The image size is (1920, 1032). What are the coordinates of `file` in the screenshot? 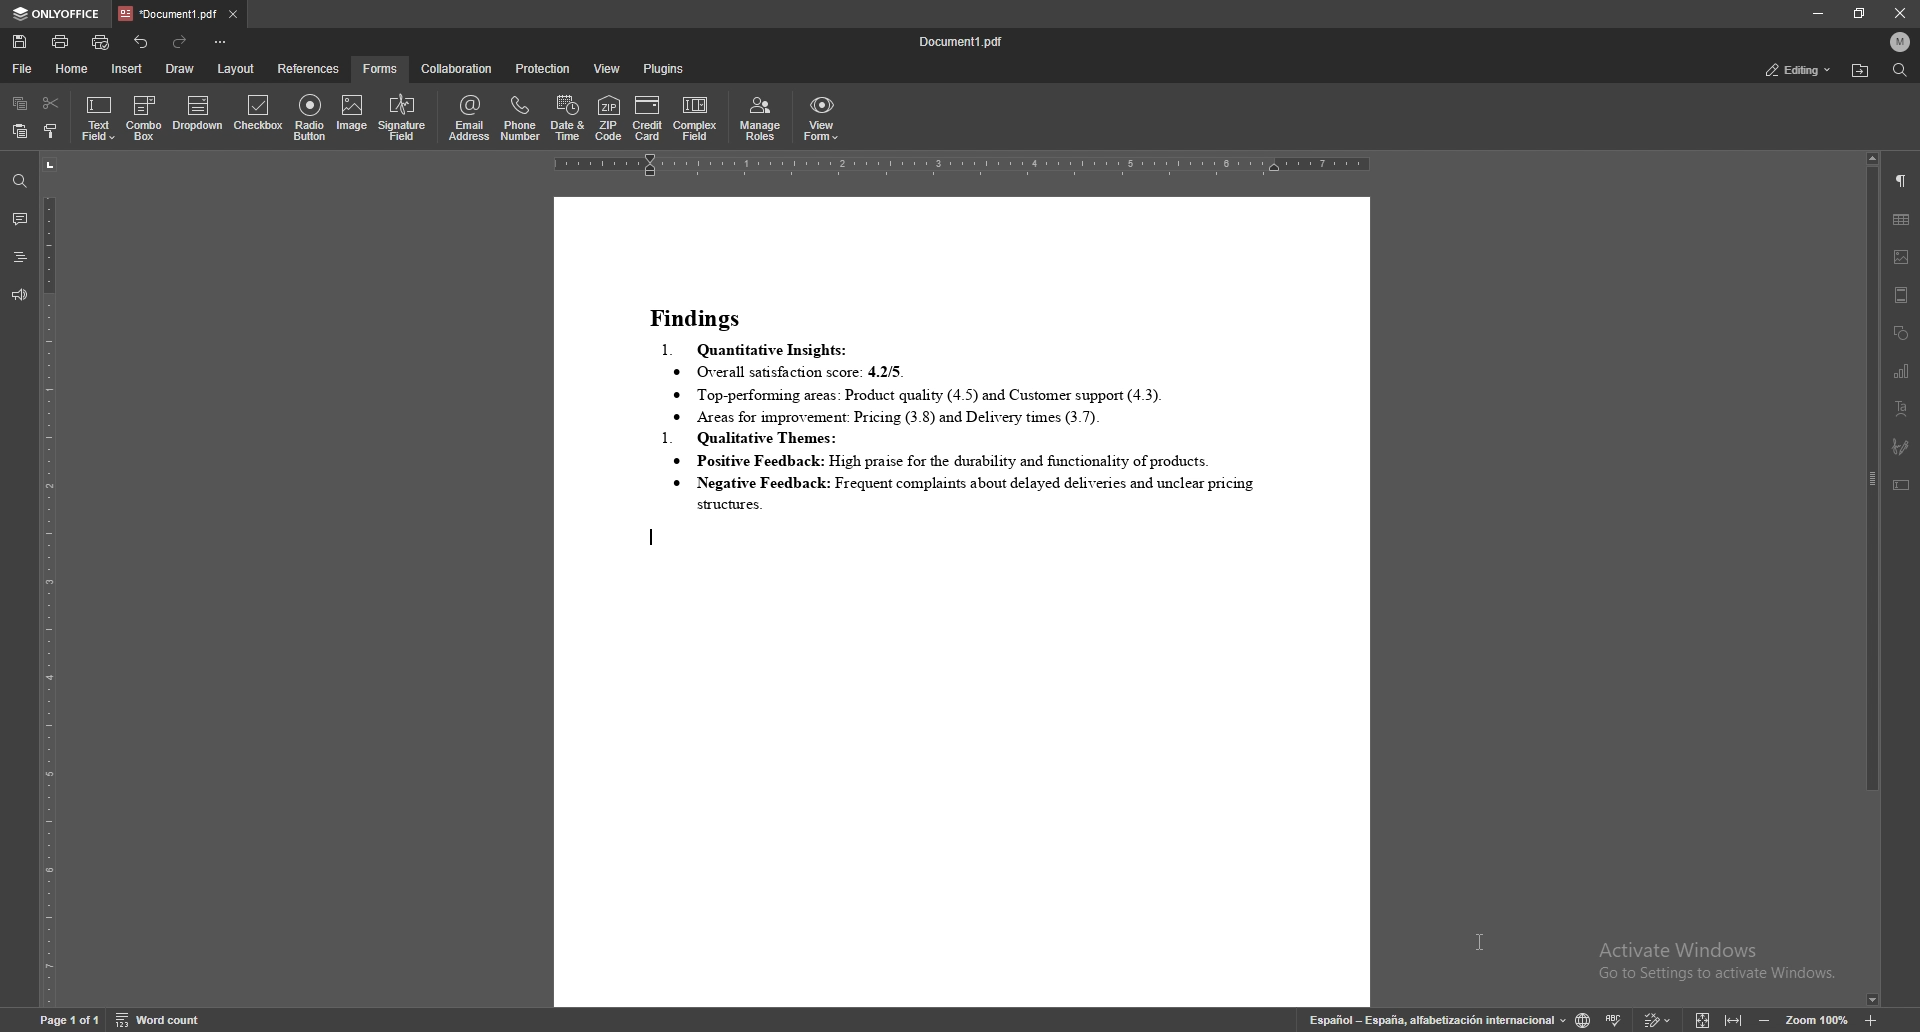 It's located at (23, 68).